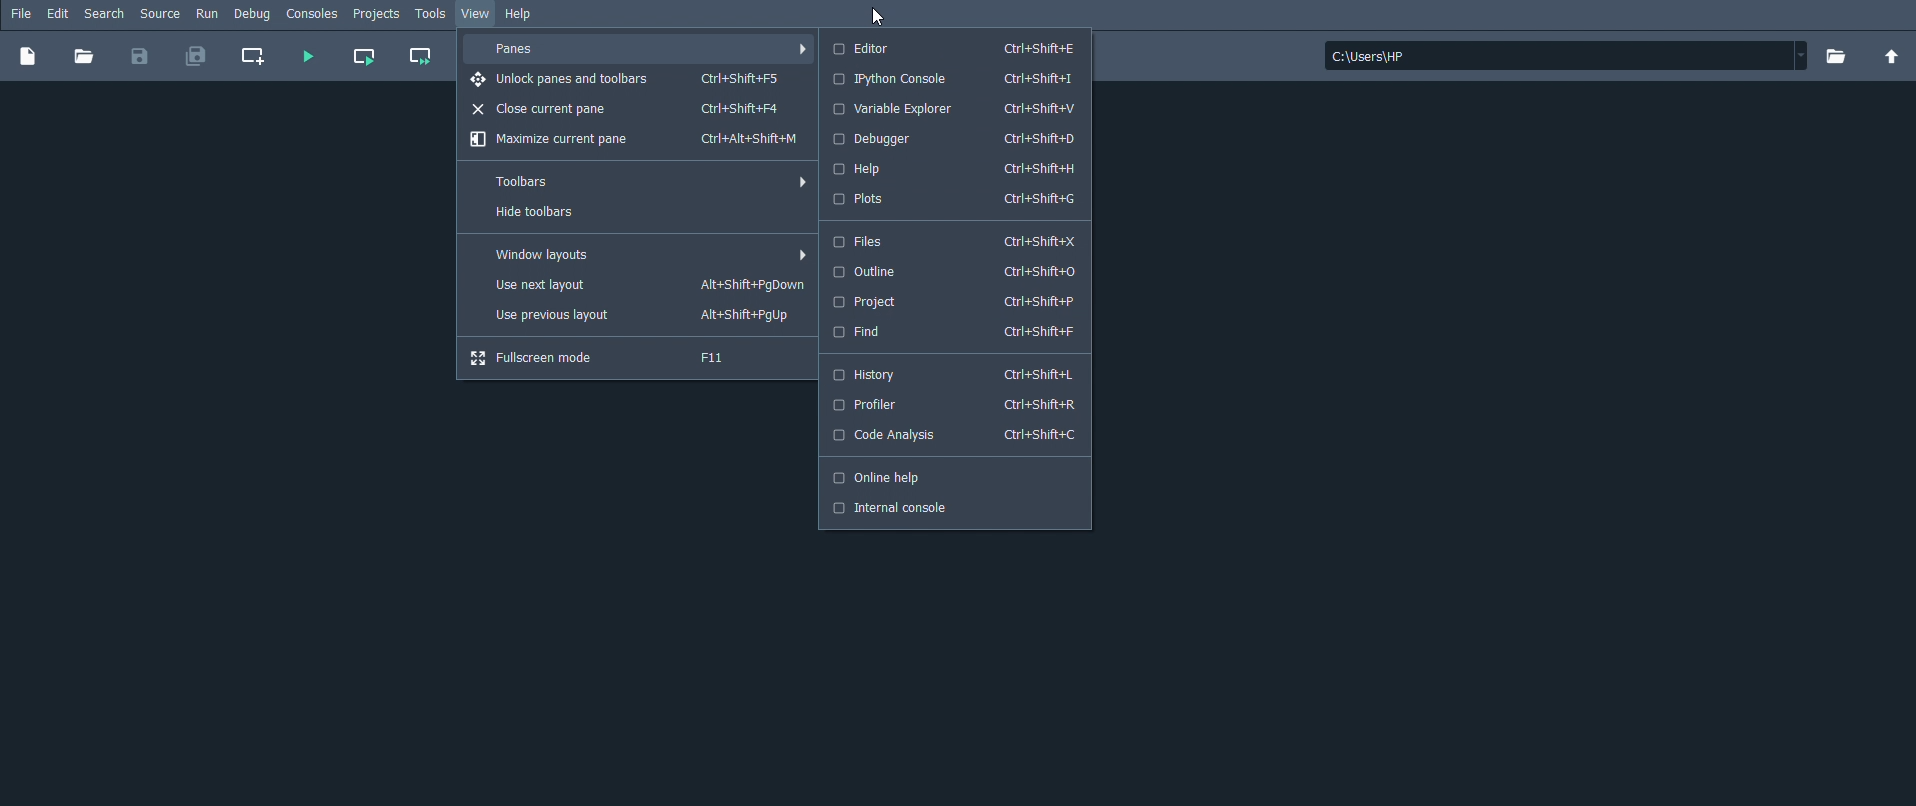 Image resolution: width=1916 pixels, height=806 pixels. I want to click on Code Analysis, so click(955, 436).